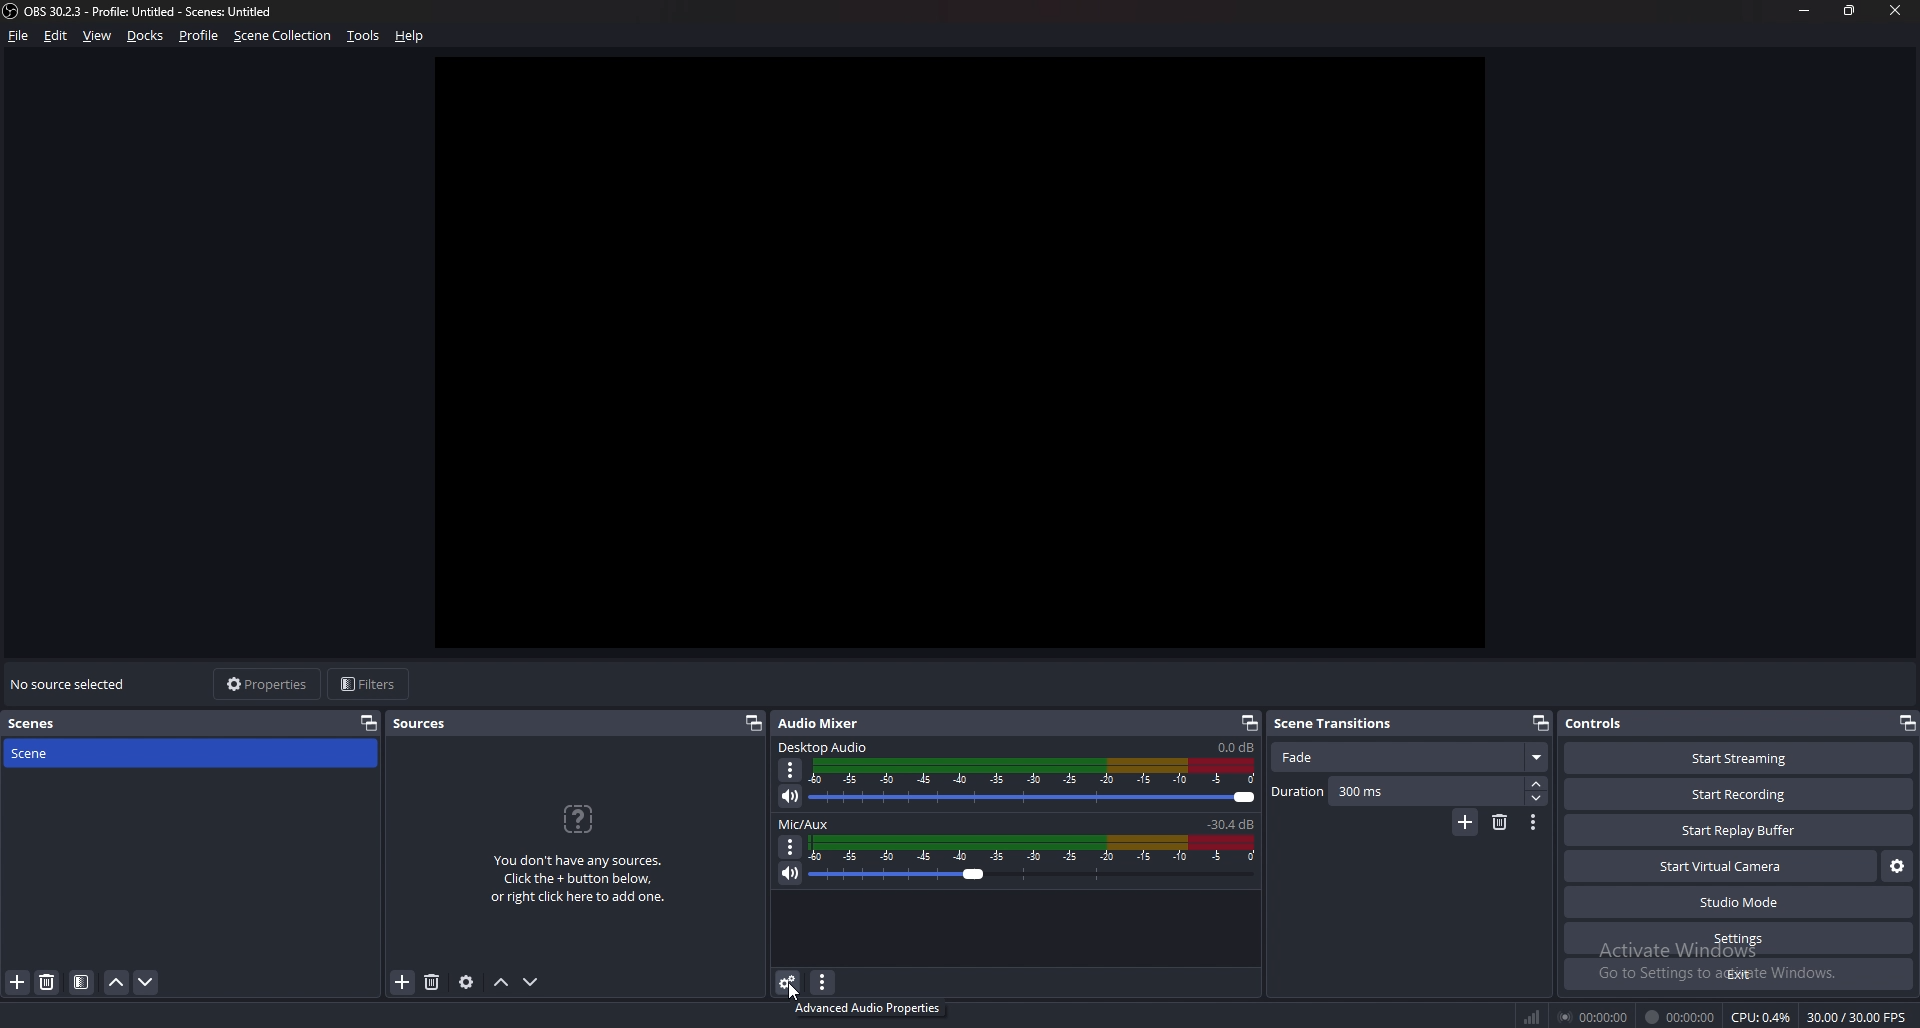 This screenshot has width=1920, height=1028. I want to click on mic/aux volume, so click(1234, 823).